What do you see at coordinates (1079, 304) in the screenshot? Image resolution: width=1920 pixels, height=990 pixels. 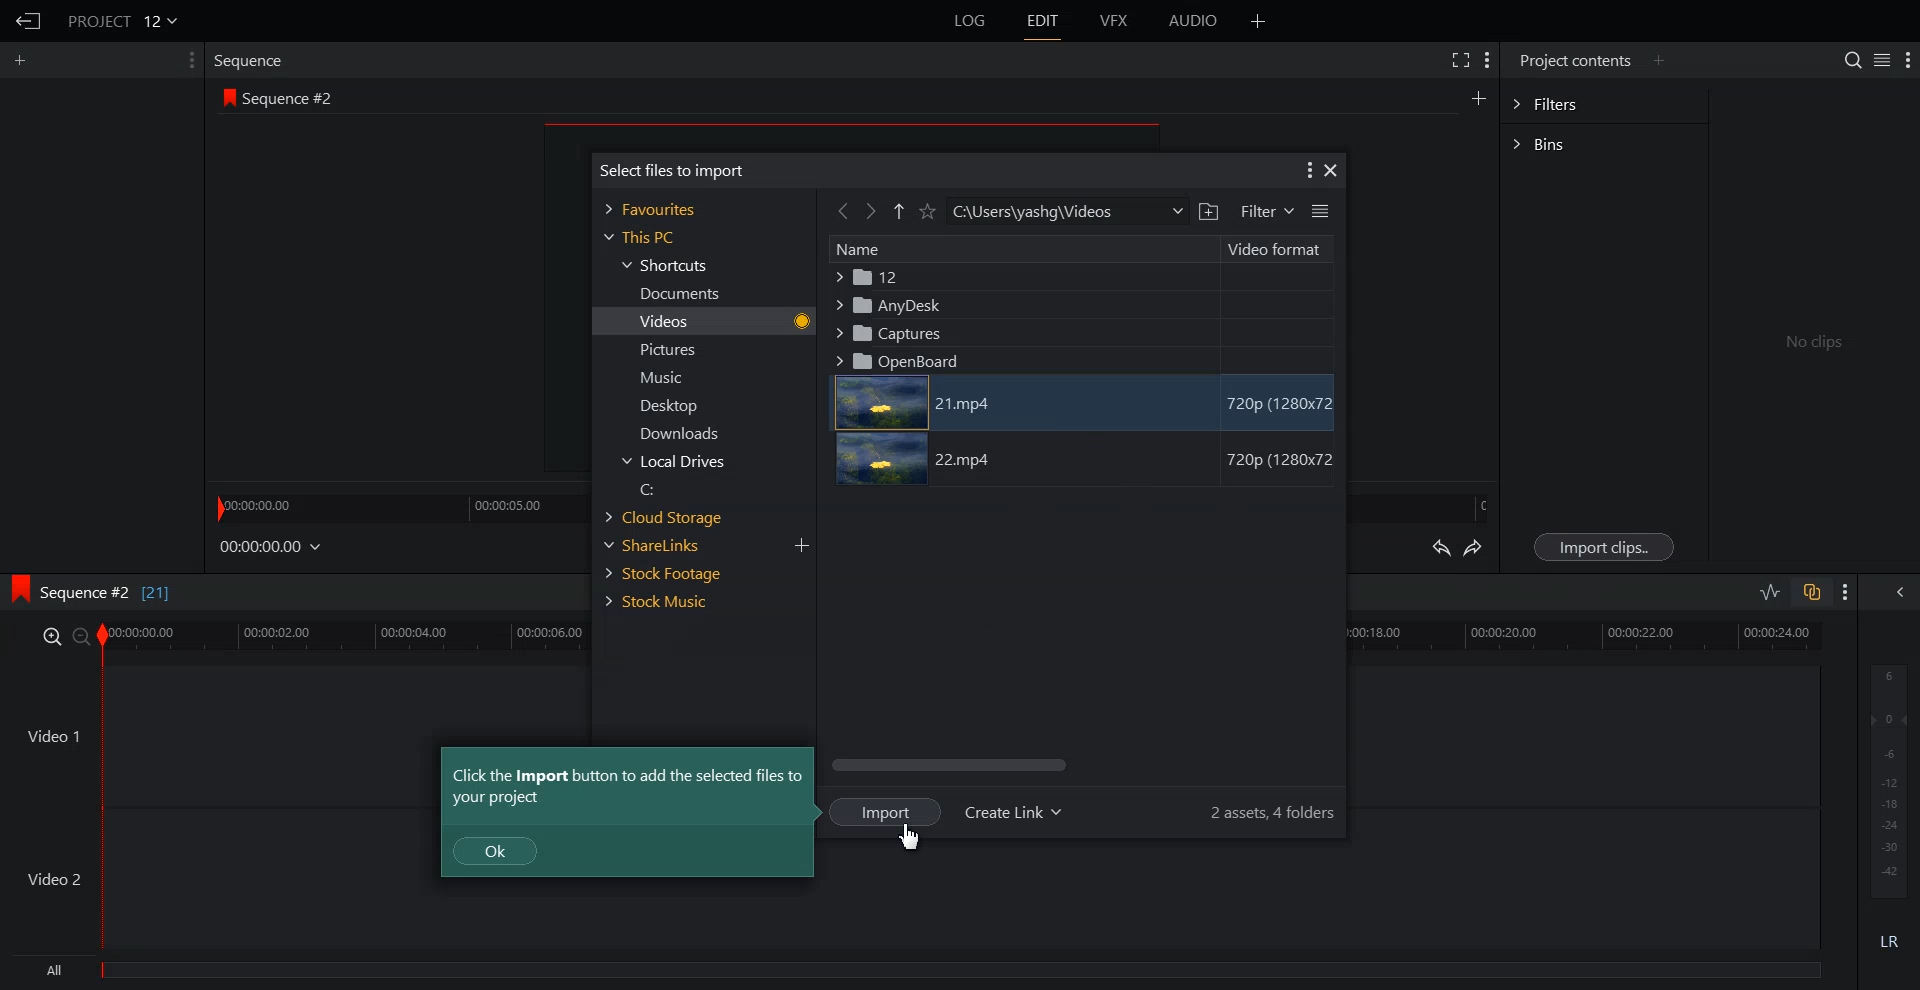 I see `AnyDesk` at bounding box center [1079, 304].